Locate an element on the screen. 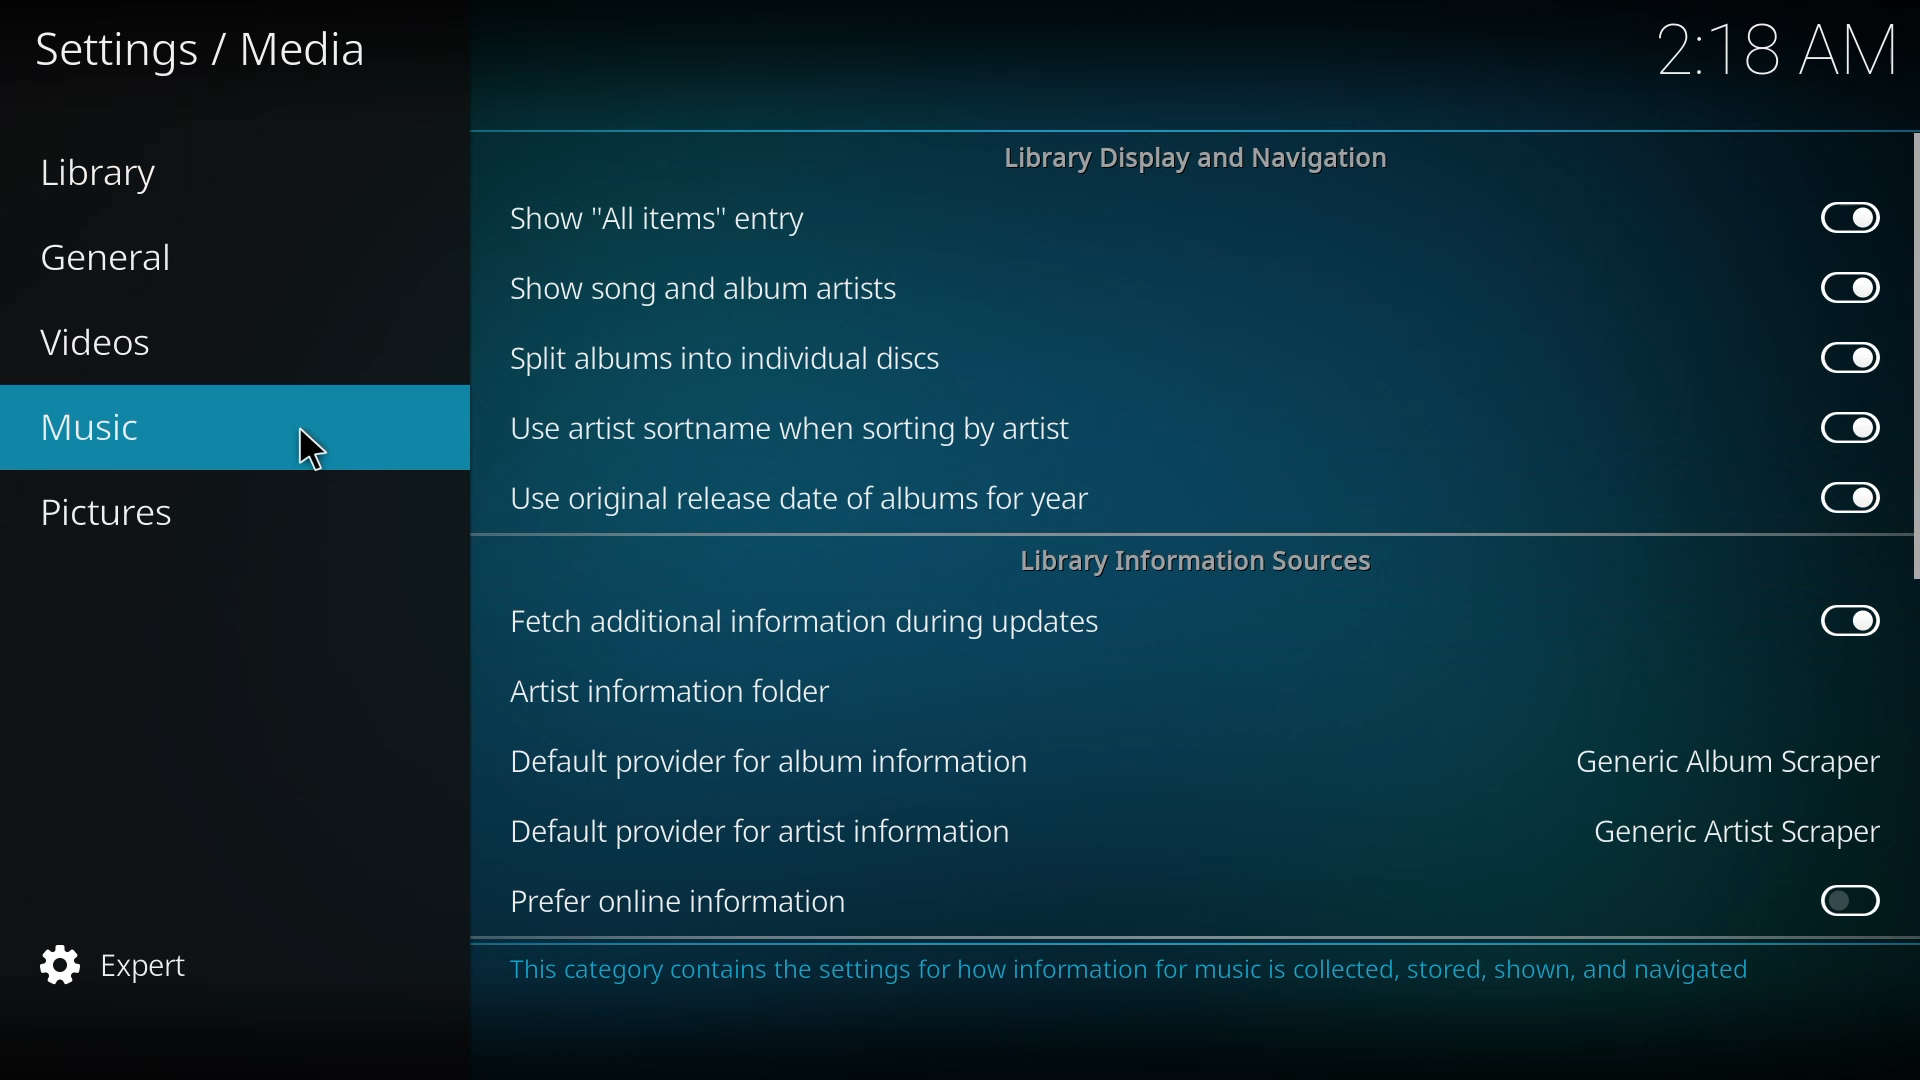  default provider for artist information is located at coordinates (775, 826).